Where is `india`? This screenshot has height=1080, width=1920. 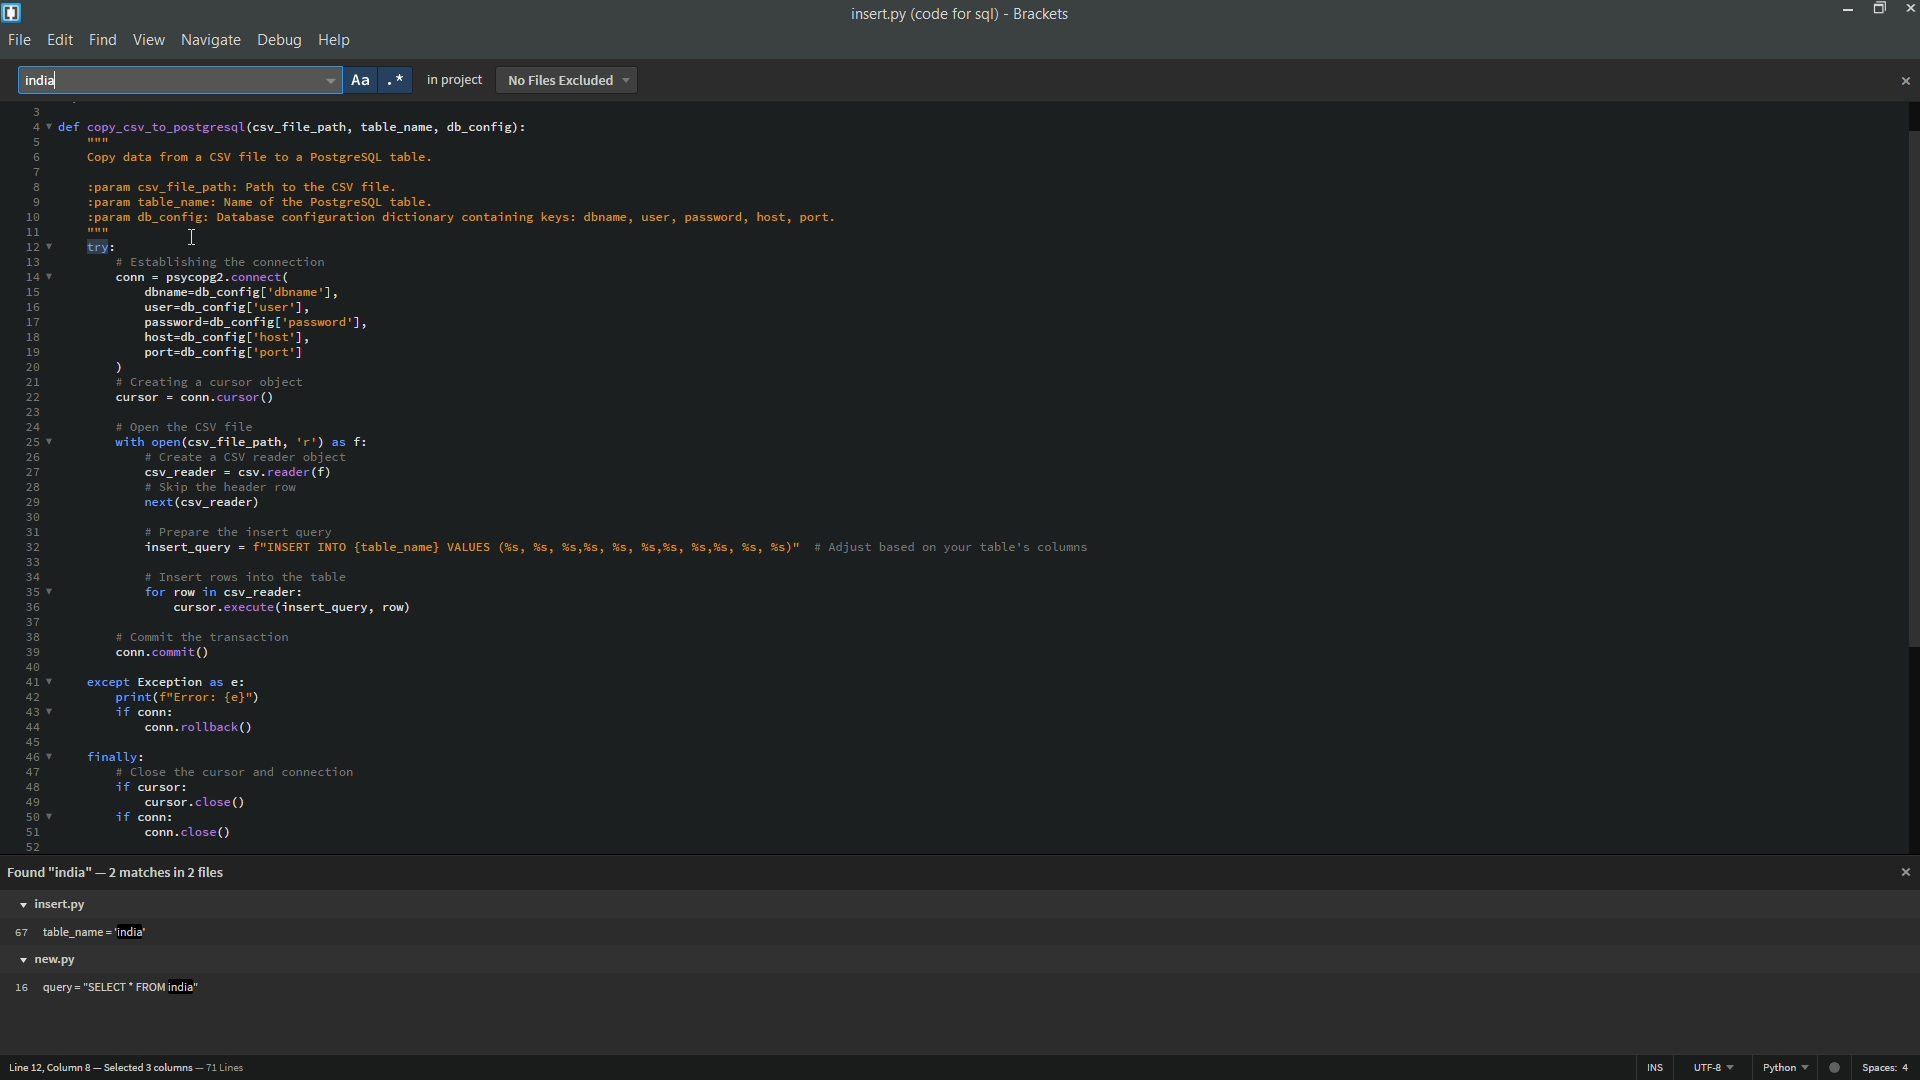
india is located at coordinates (51, 79).